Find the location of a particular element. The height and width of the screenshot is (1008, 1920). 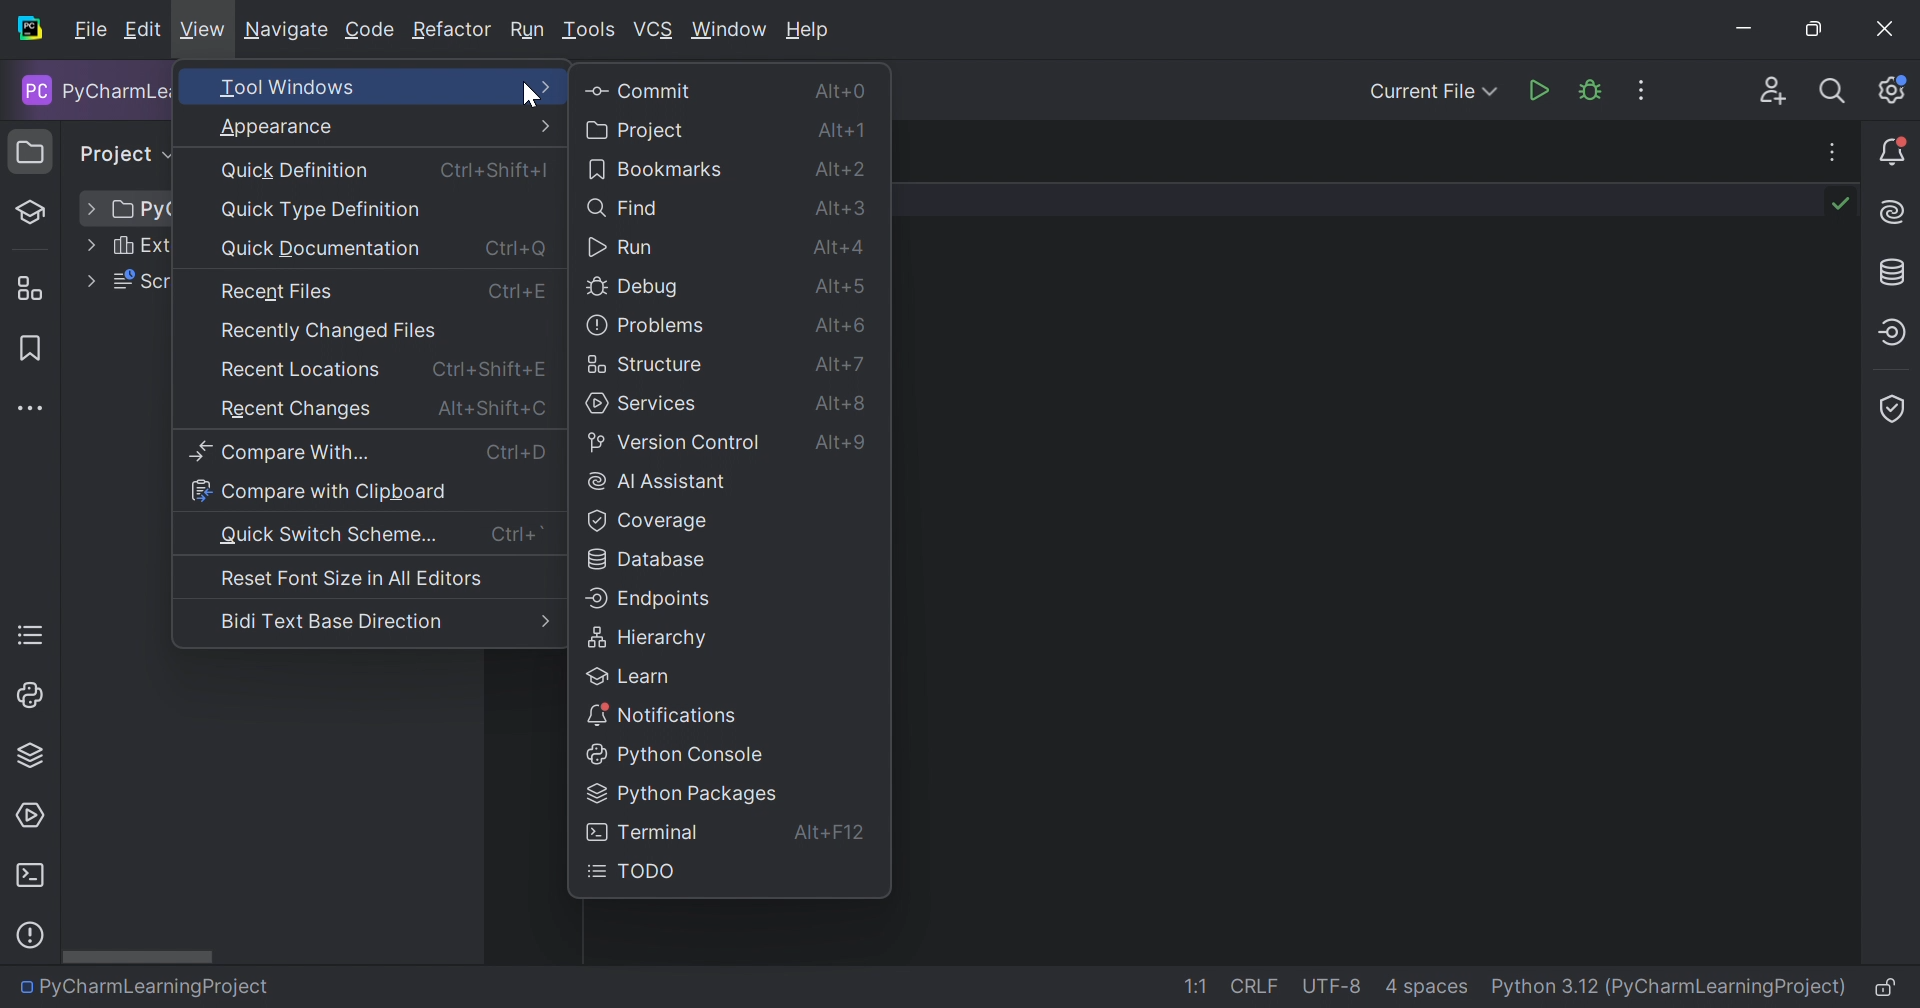

Updates available. IDE and project settings is located at coordinates (1894, 89).